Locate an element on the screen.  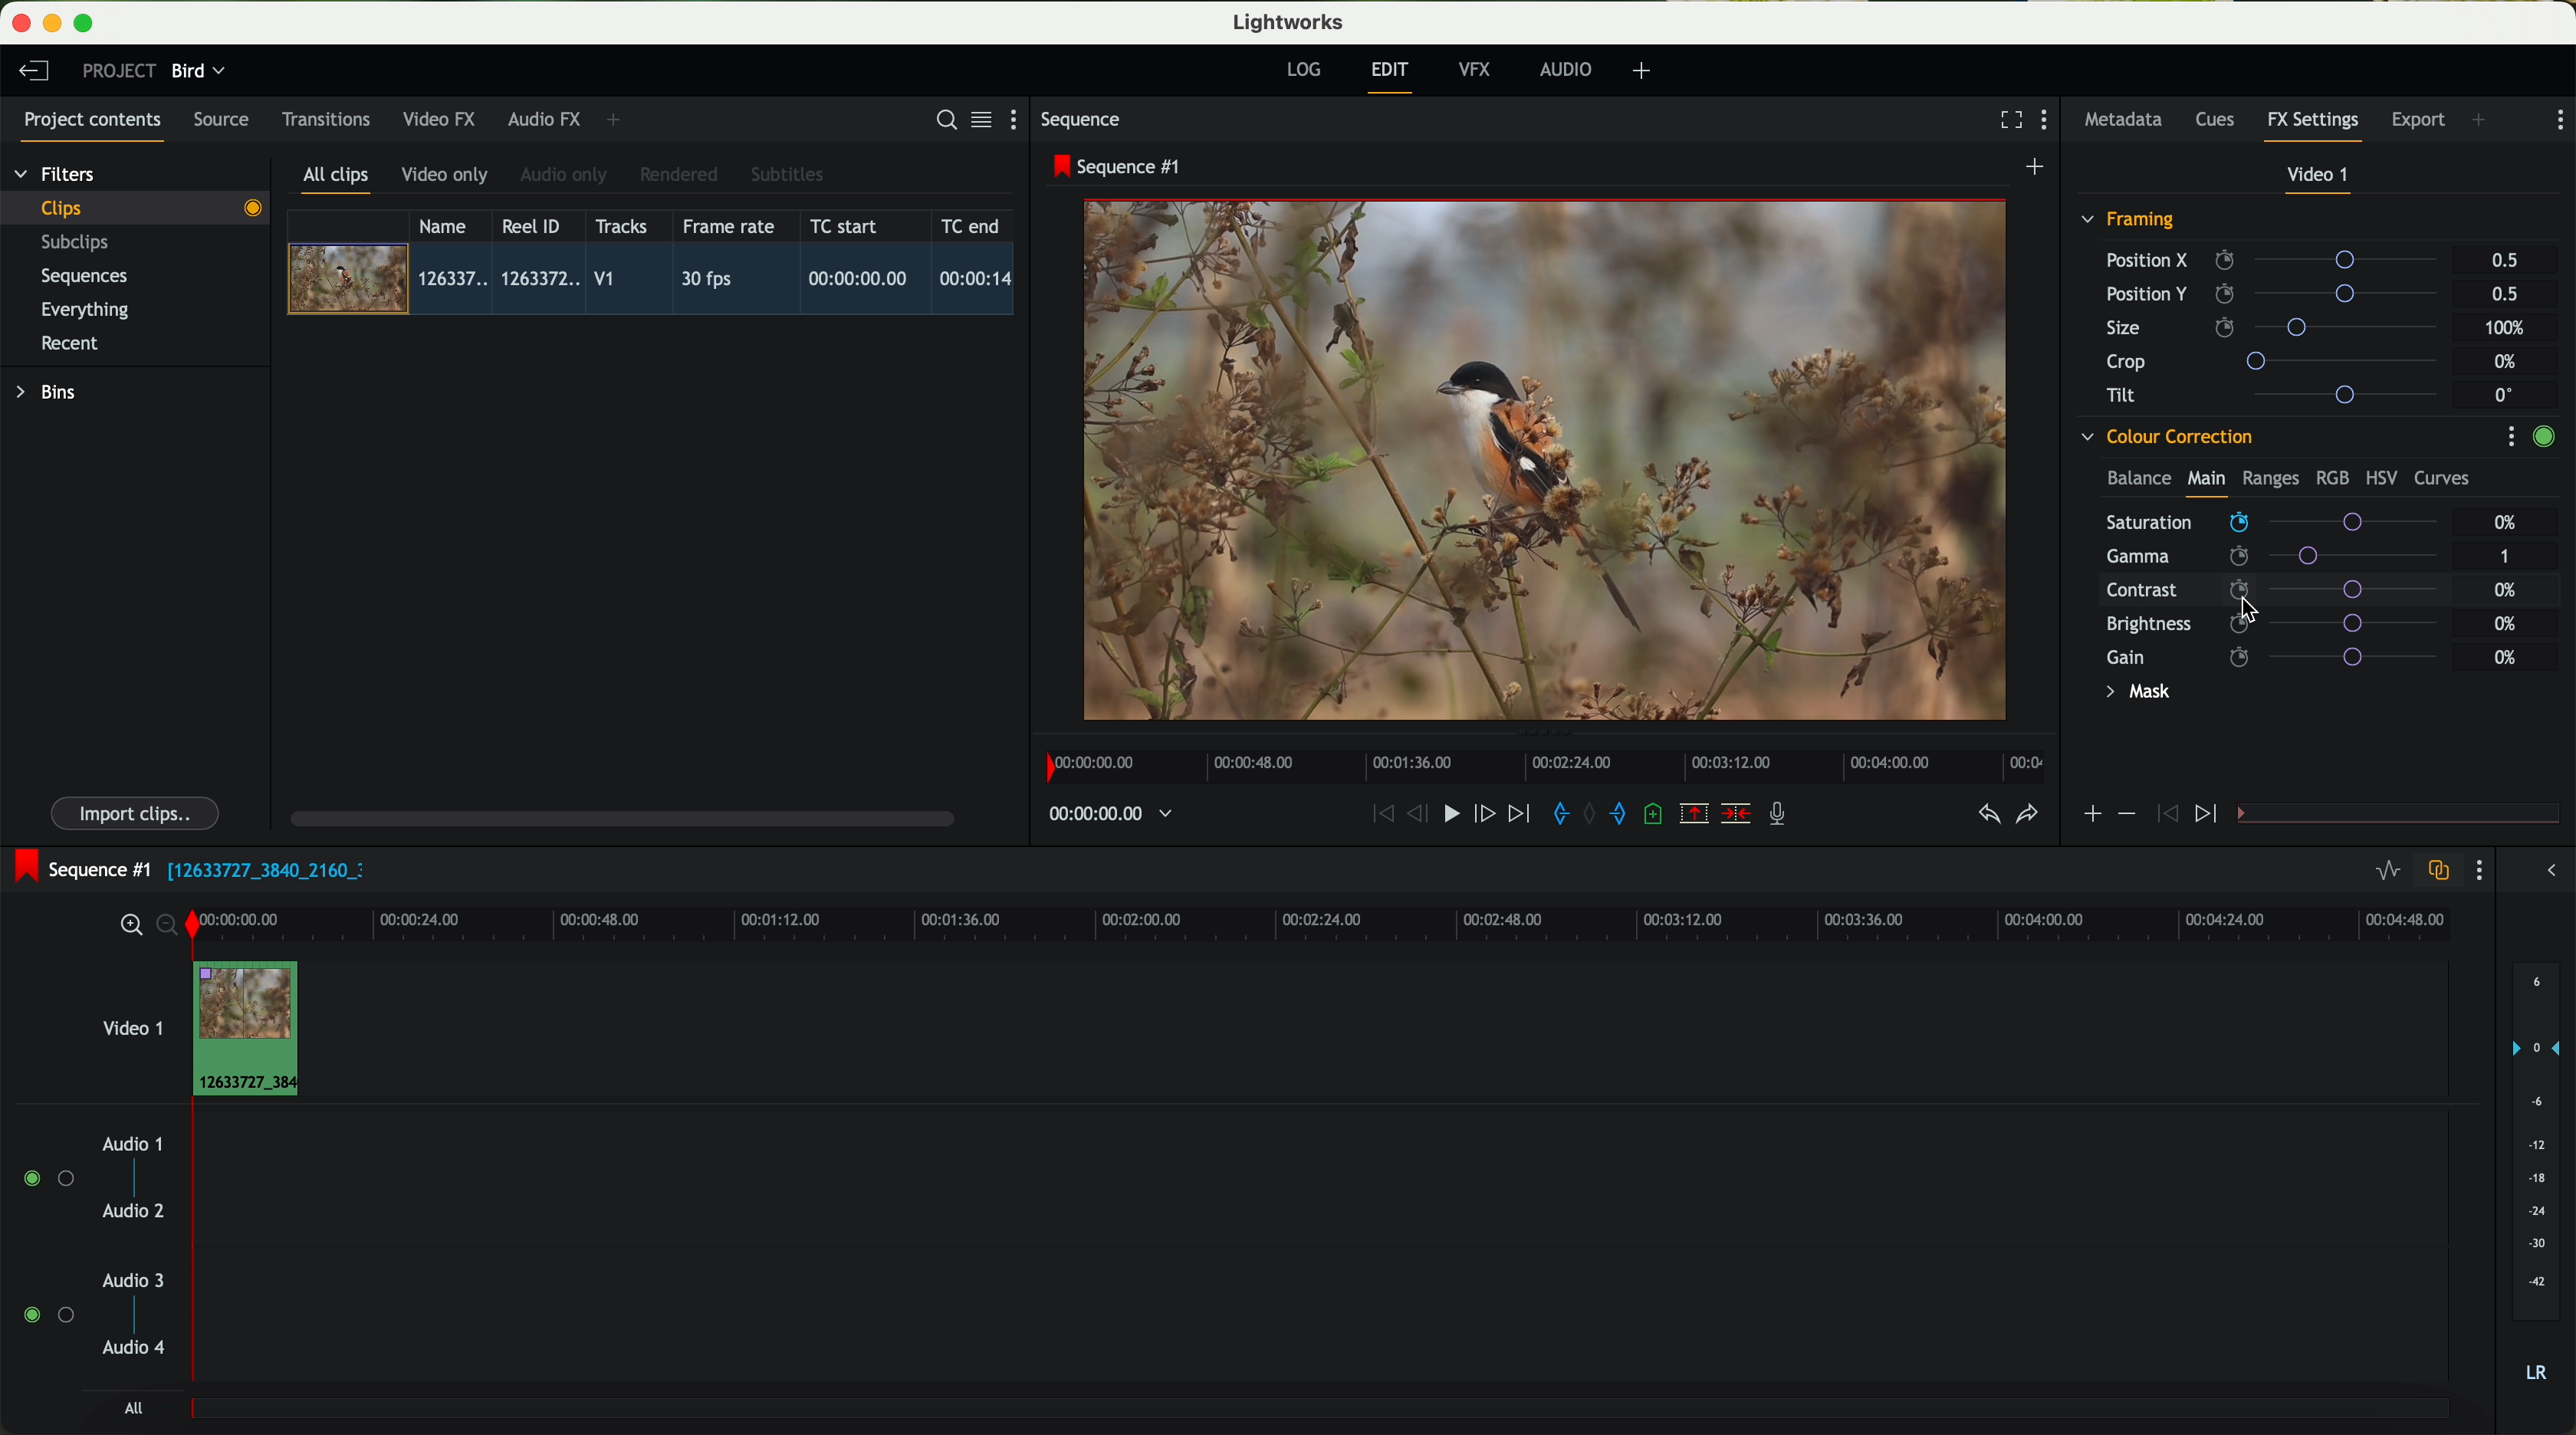
add a cue at the current position is located at coordinates (1656, 815).